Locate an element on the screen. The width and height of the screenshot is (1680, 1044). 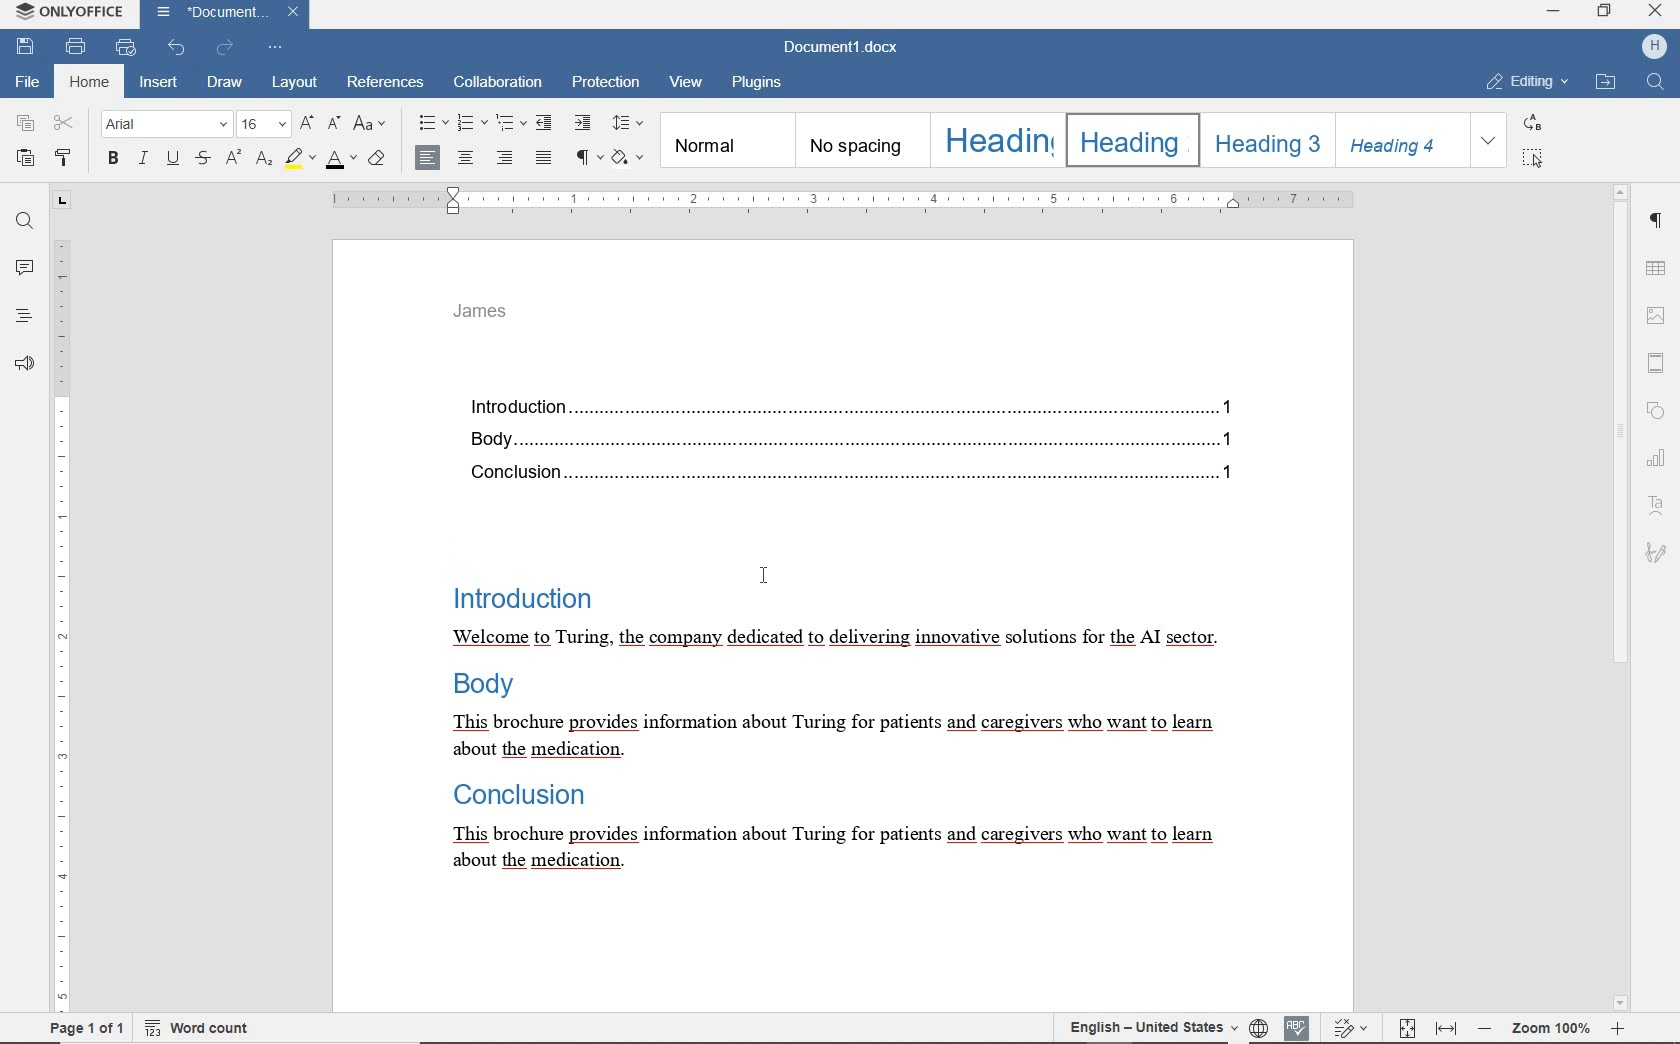
FIND is located at coordinates (1658, 84).